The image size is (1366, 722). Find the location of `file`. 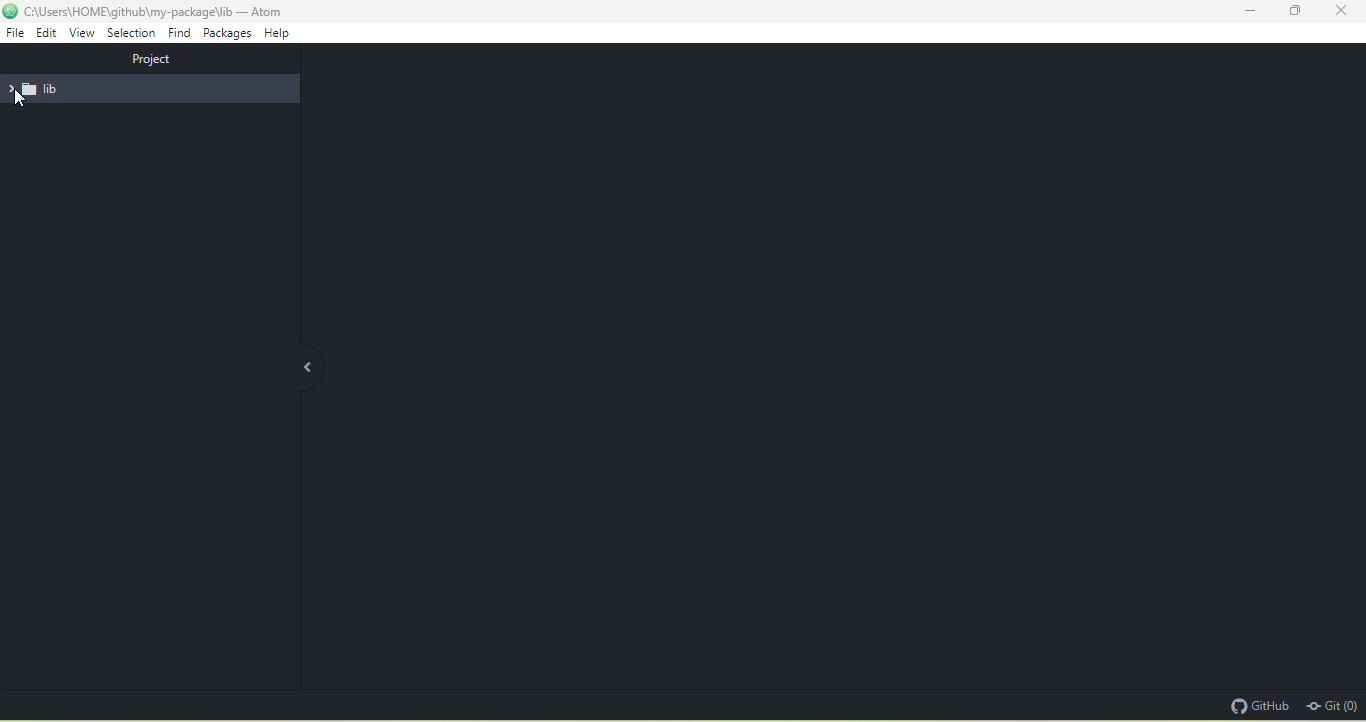

file is located at coordinates (15, 32).